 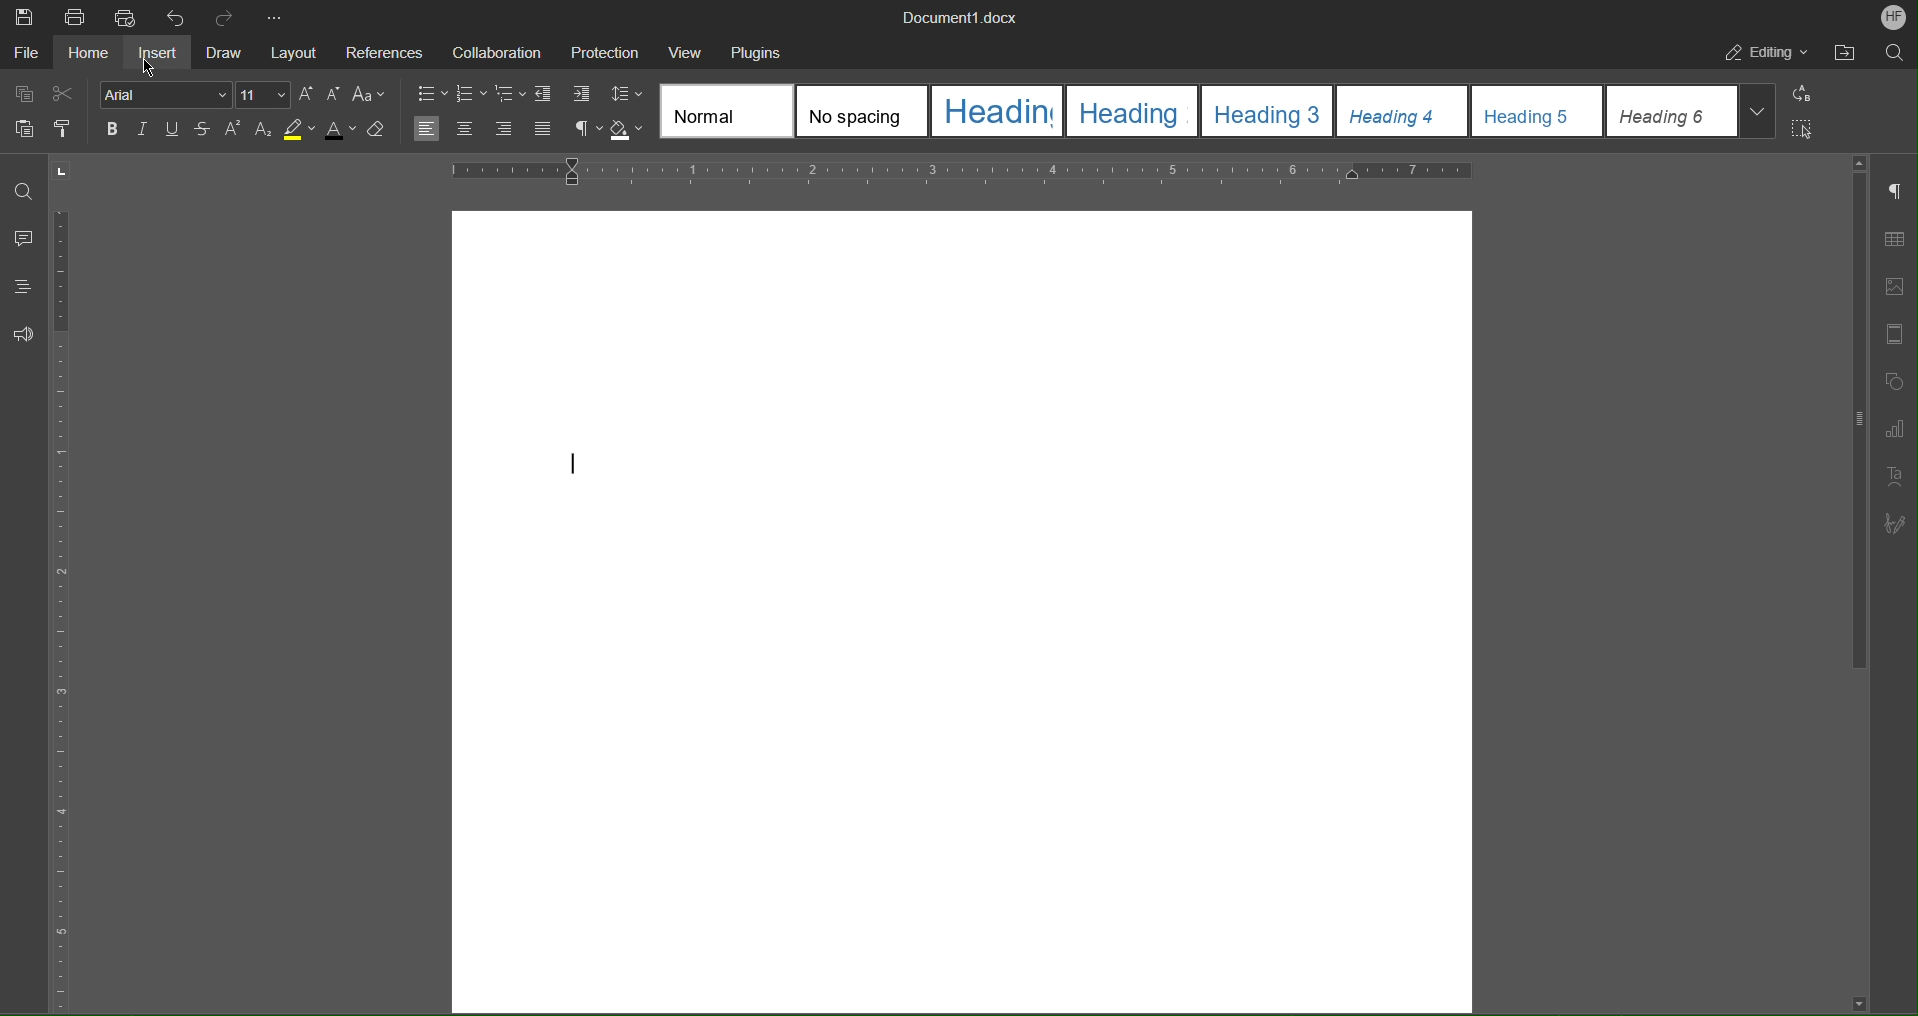 What do you see at coordinates (167, 95) in the screenshot?
I see `Font` at bounding box center [167, 95].